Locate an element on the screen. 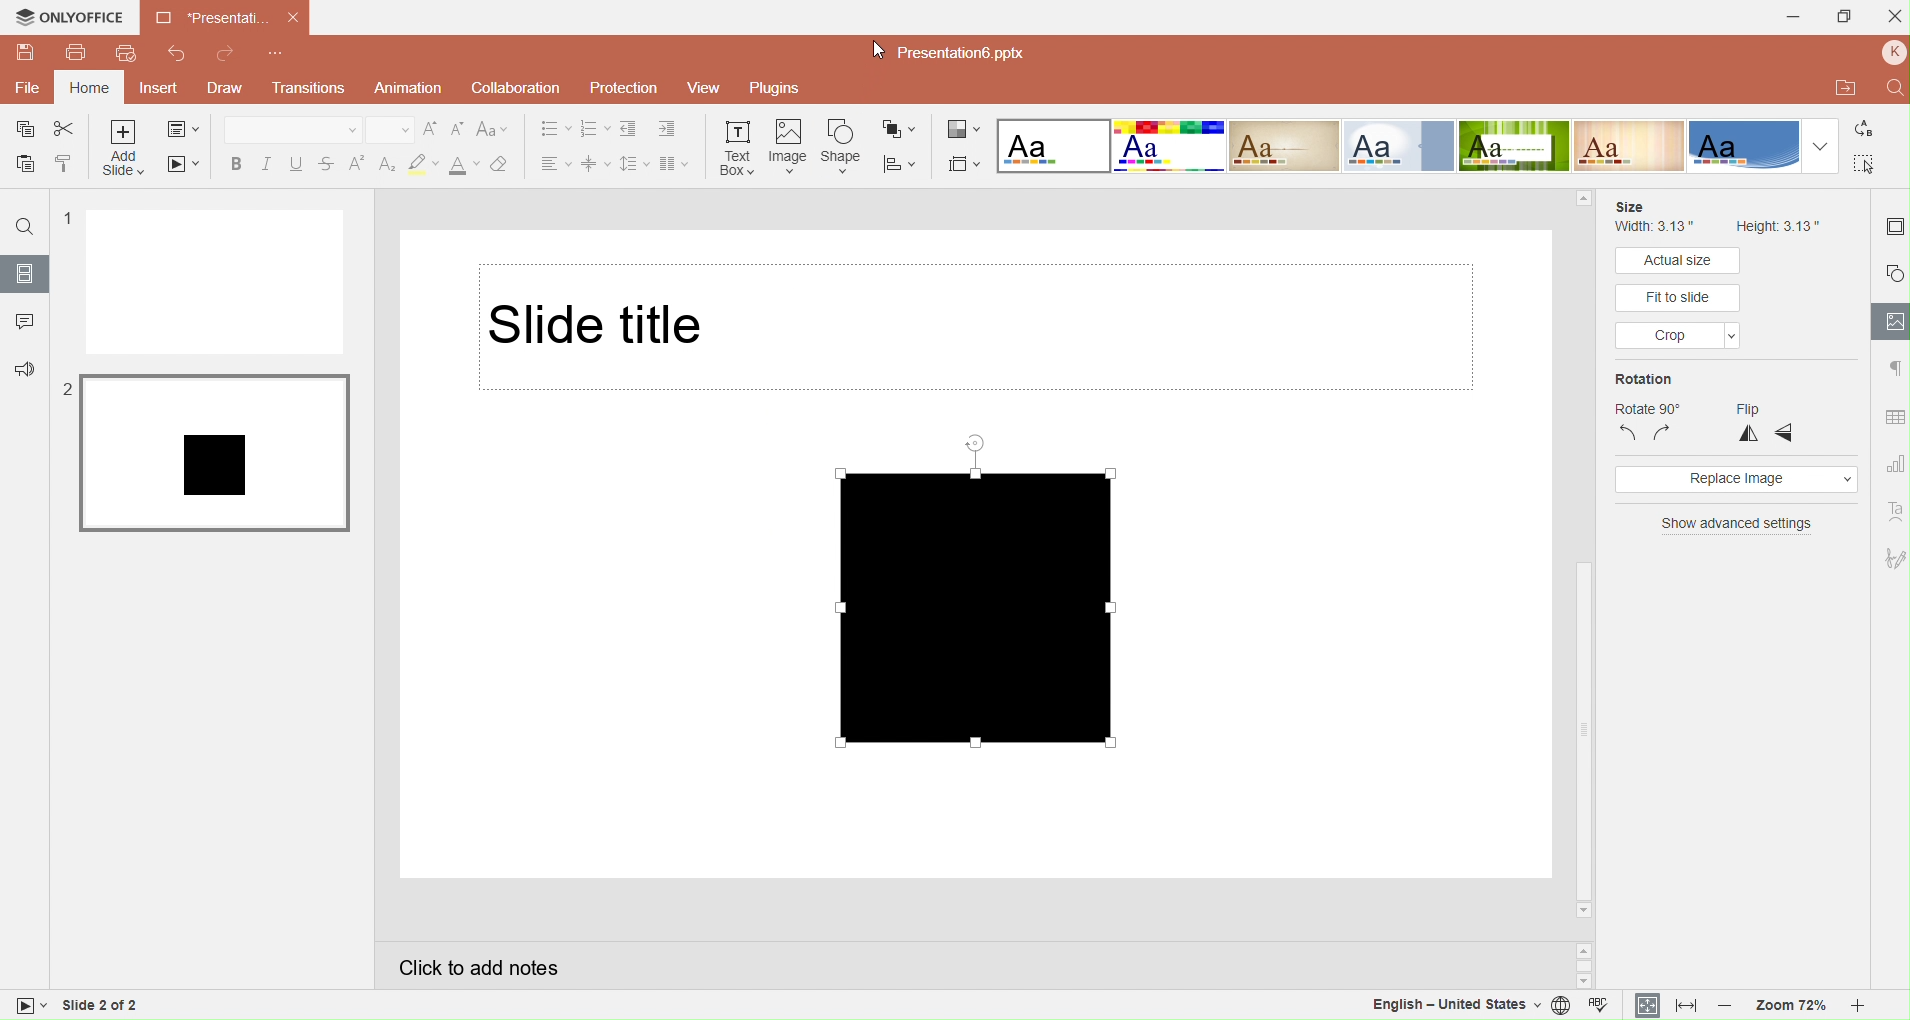 This screenshot has width=1910, height=1020. Save is located at coordinates (24, 52).